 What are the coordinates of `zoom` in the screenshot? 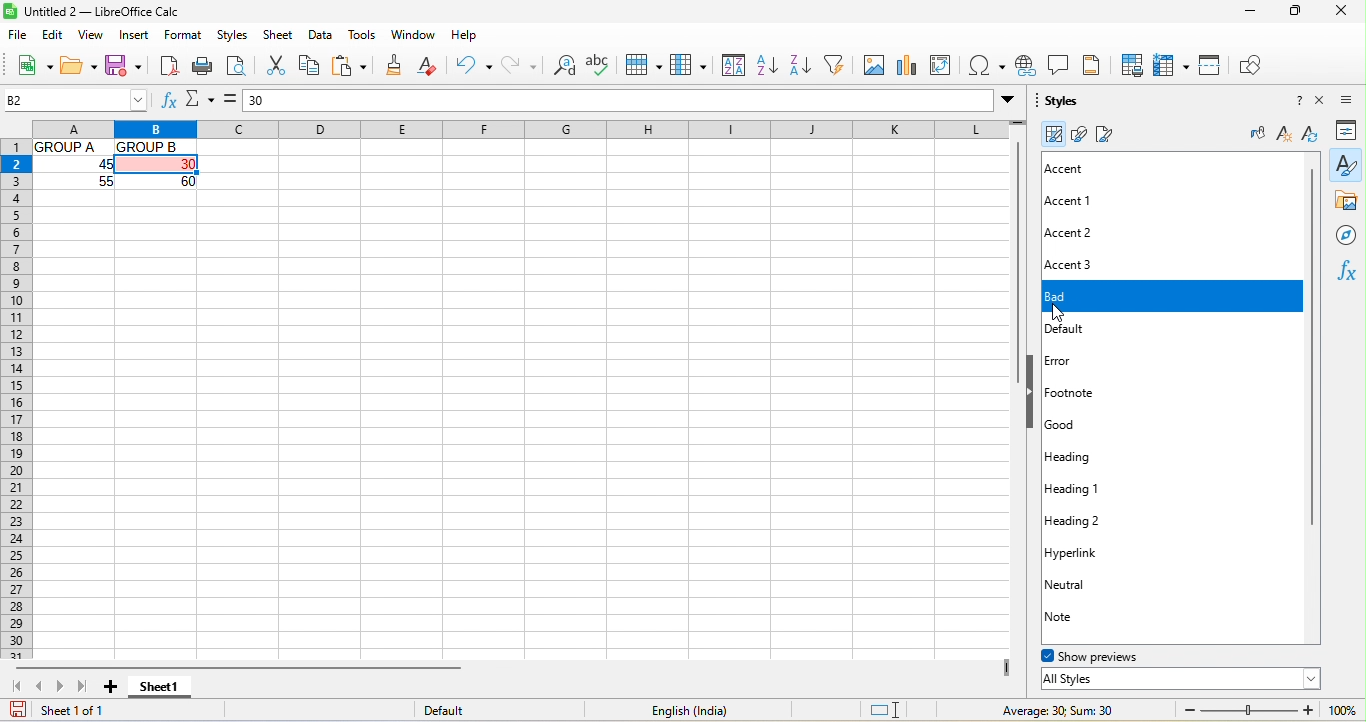 It's located at (1245, 708).